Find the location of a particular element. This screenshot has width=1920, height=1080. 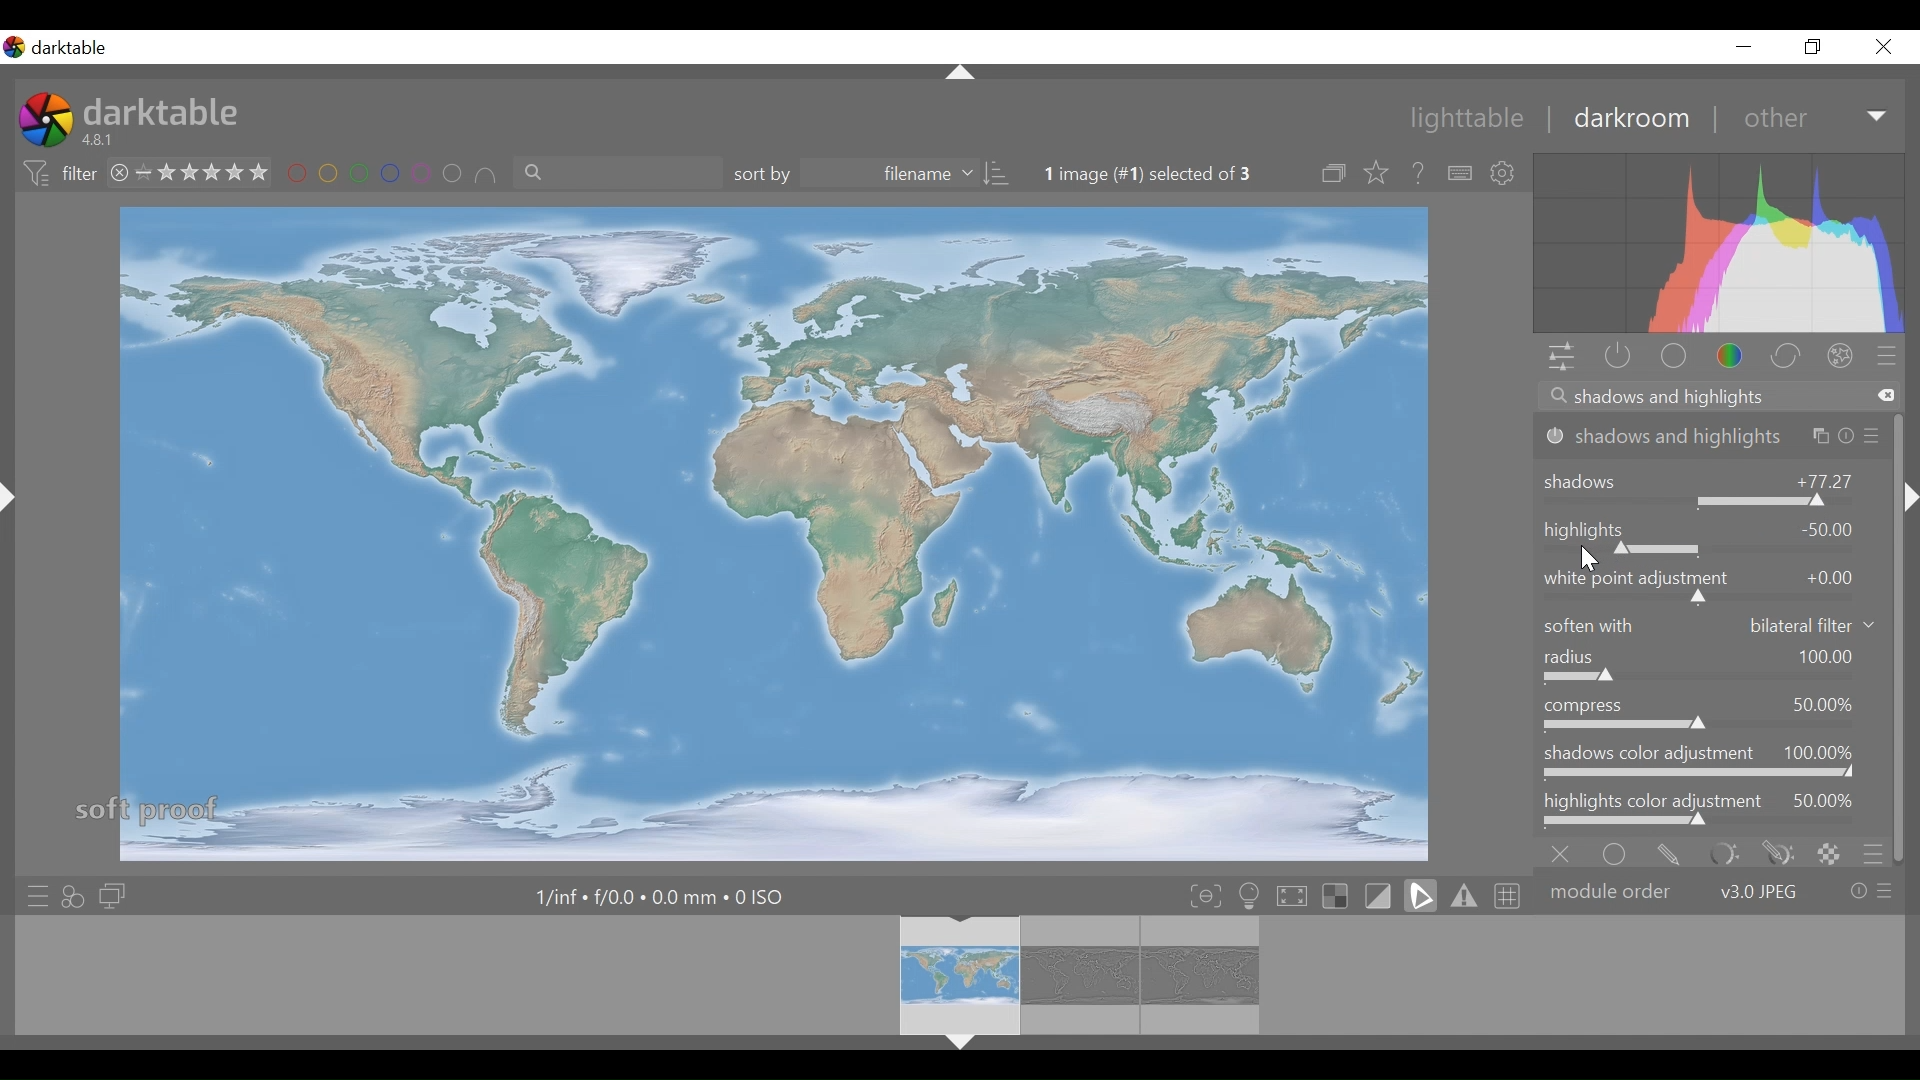

parametric mask is located at coordinates (1720, 853).